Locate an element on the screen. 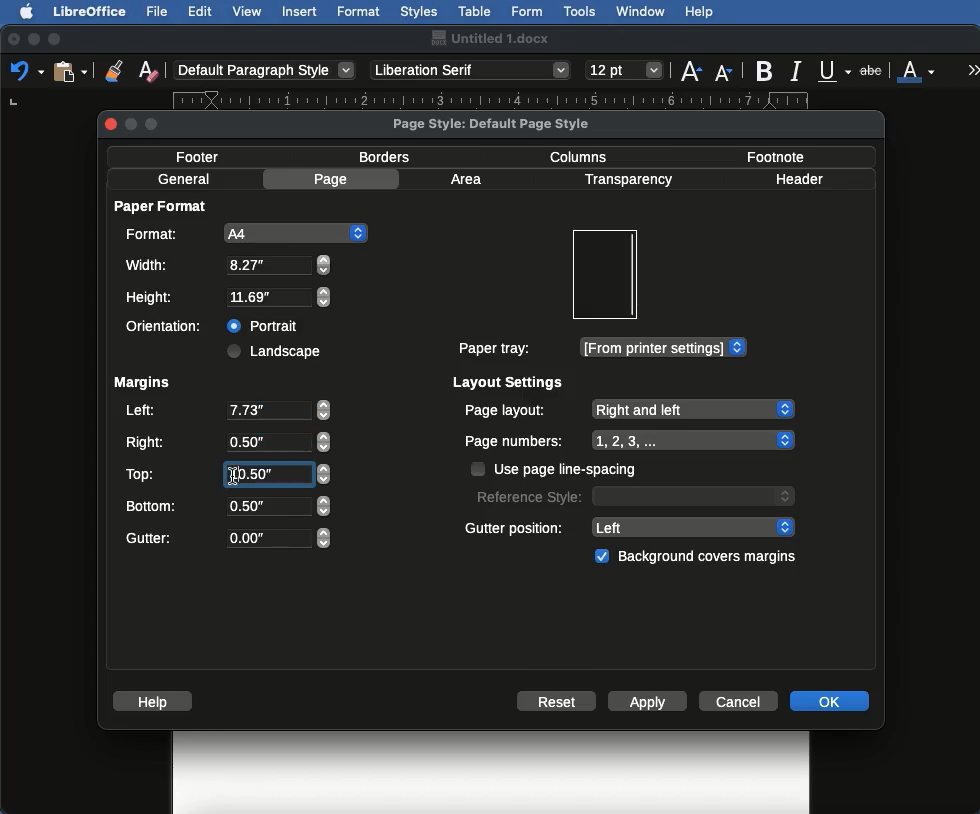 The image size is (980, 814). Clear formatting is located at coordinates (148, 69).